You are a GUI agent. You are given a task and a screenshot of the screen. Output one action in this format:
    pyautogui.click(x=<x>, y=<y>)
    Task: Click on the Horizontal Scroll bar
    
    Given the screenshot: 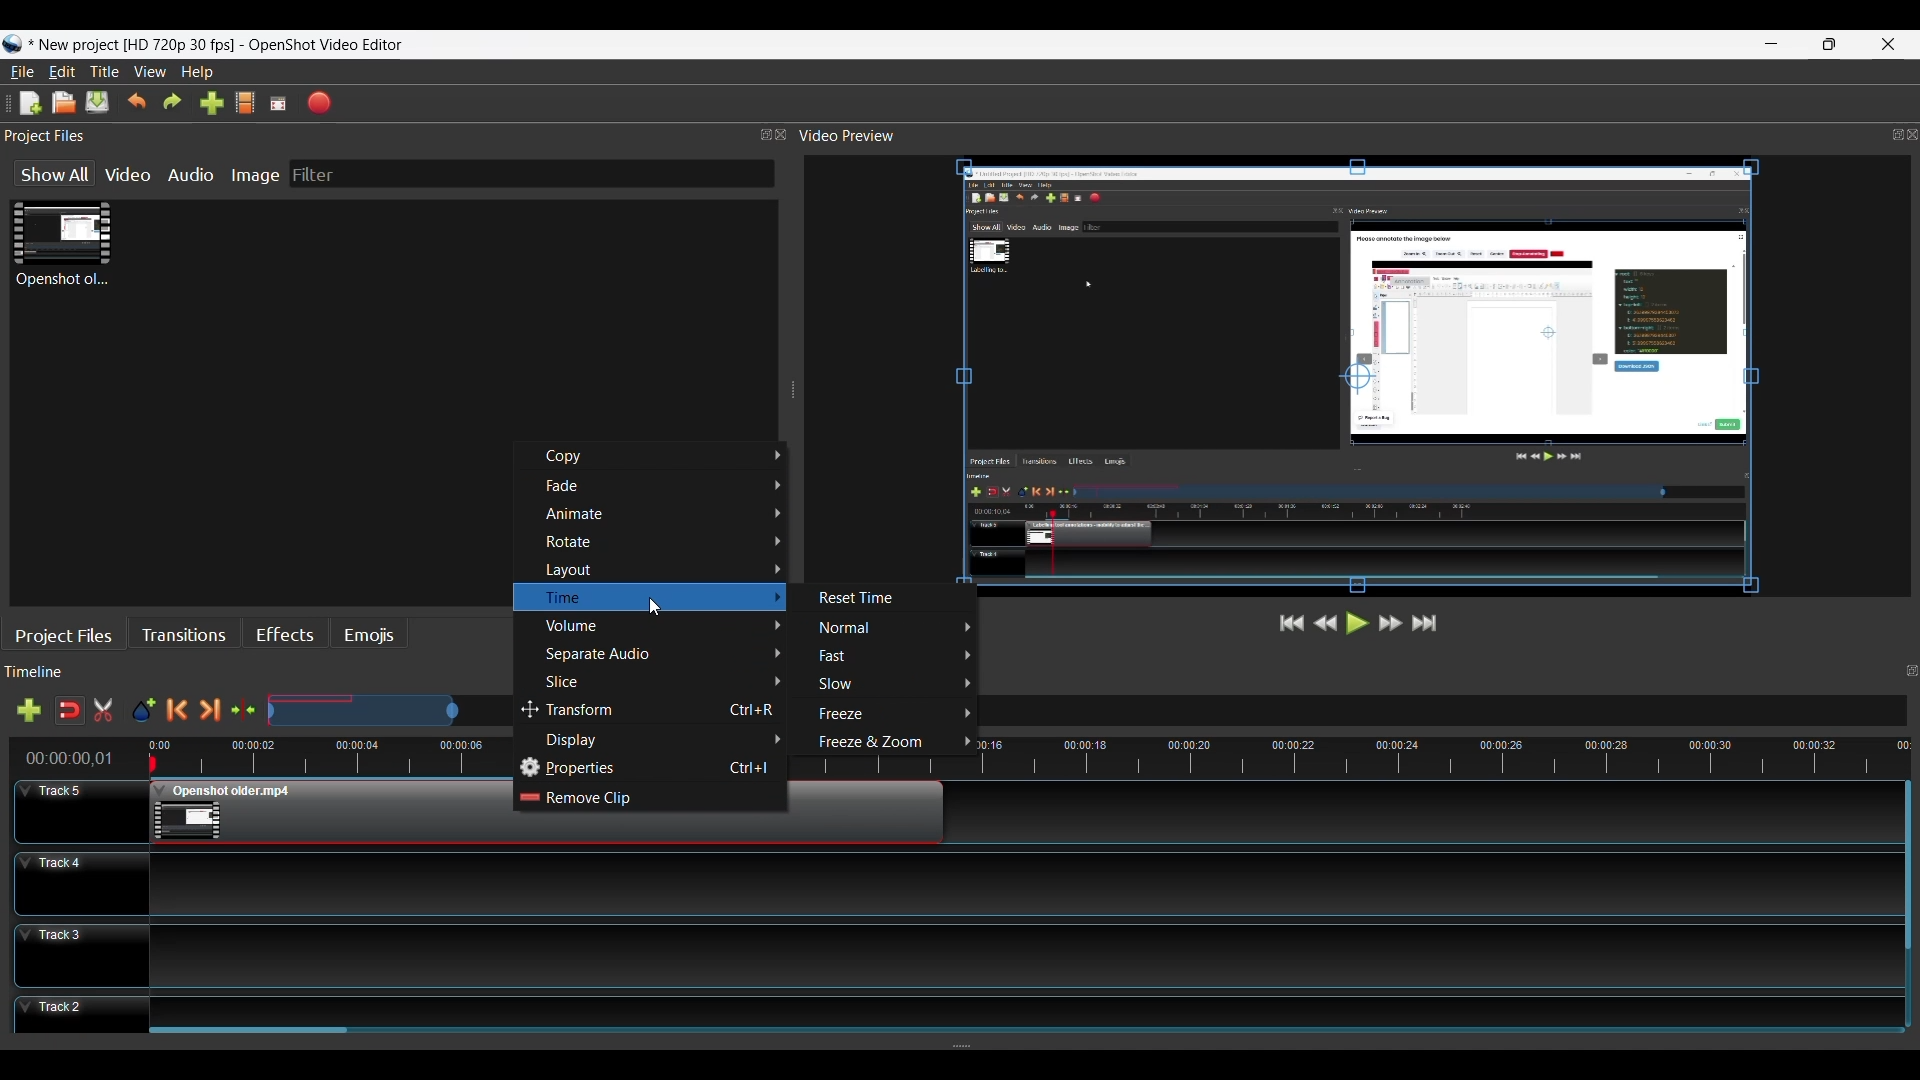 What is the action you would take?
    pyautogui.click(x=253, y=1035)
    